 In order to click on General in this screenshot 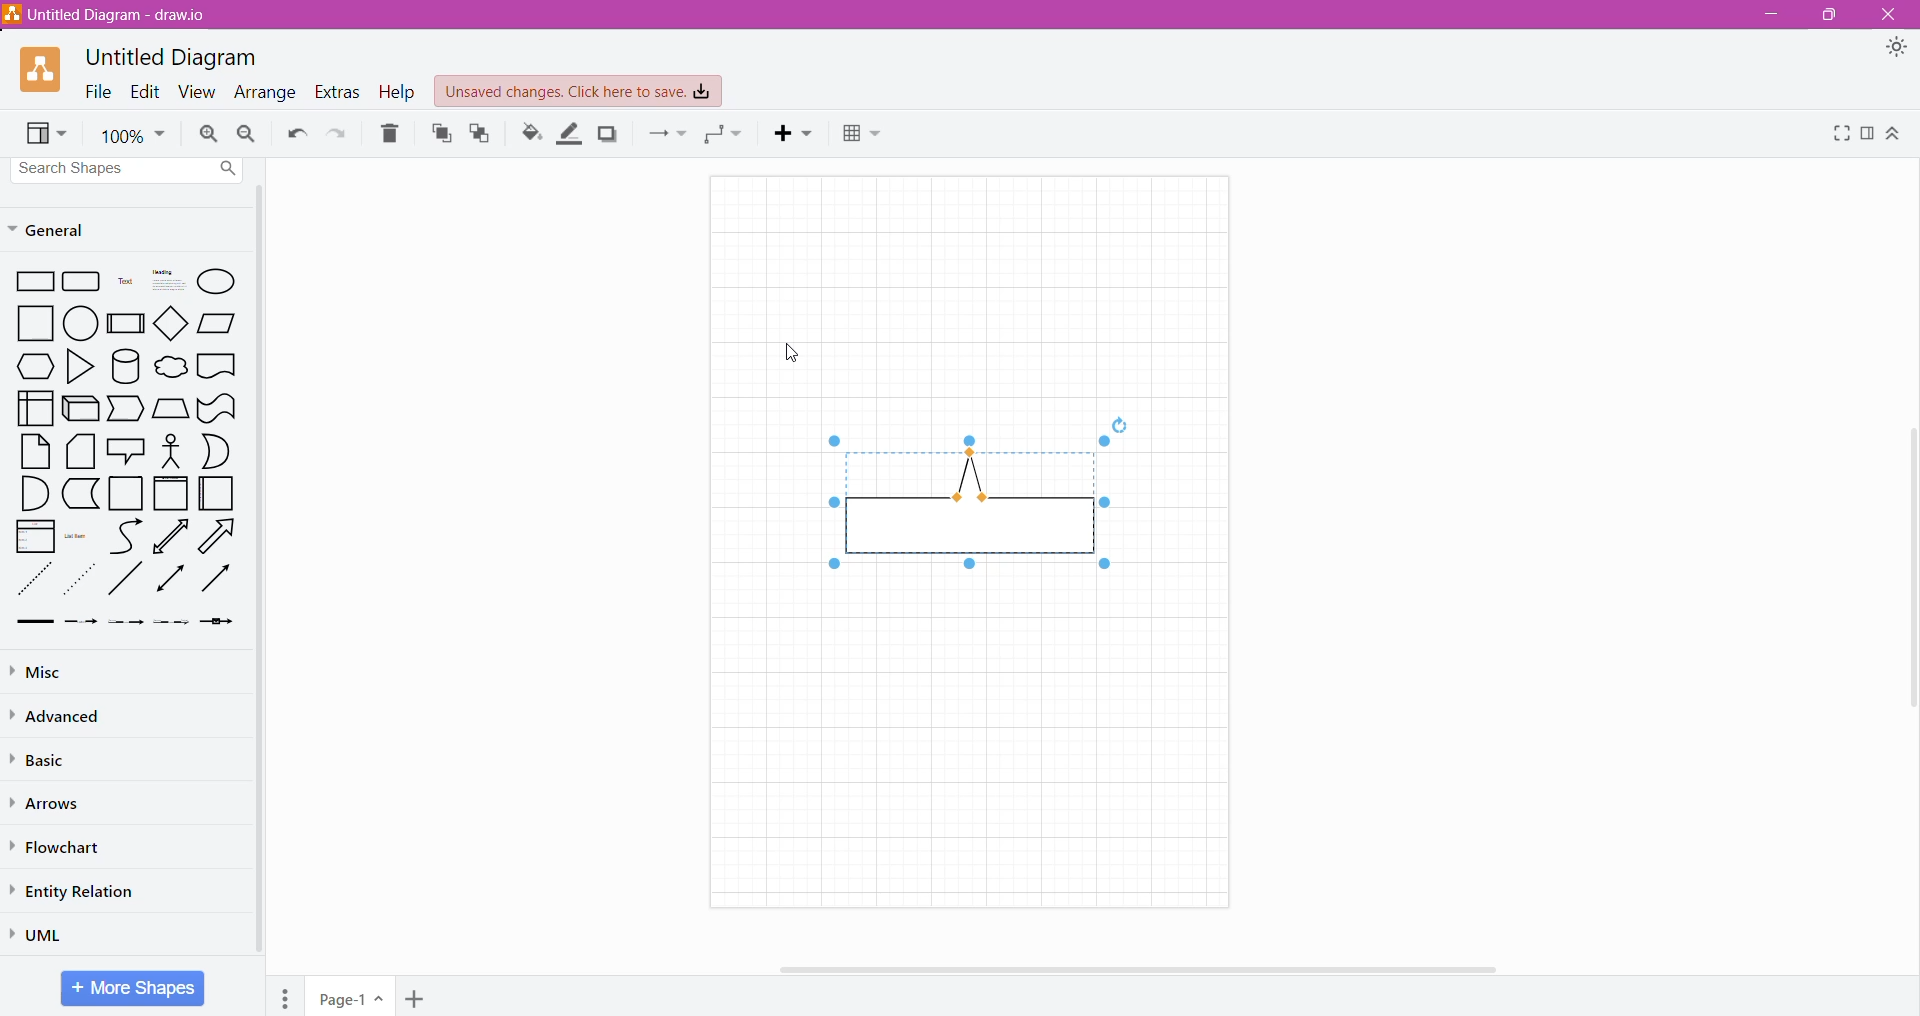, I will do `click(60, 229)`.